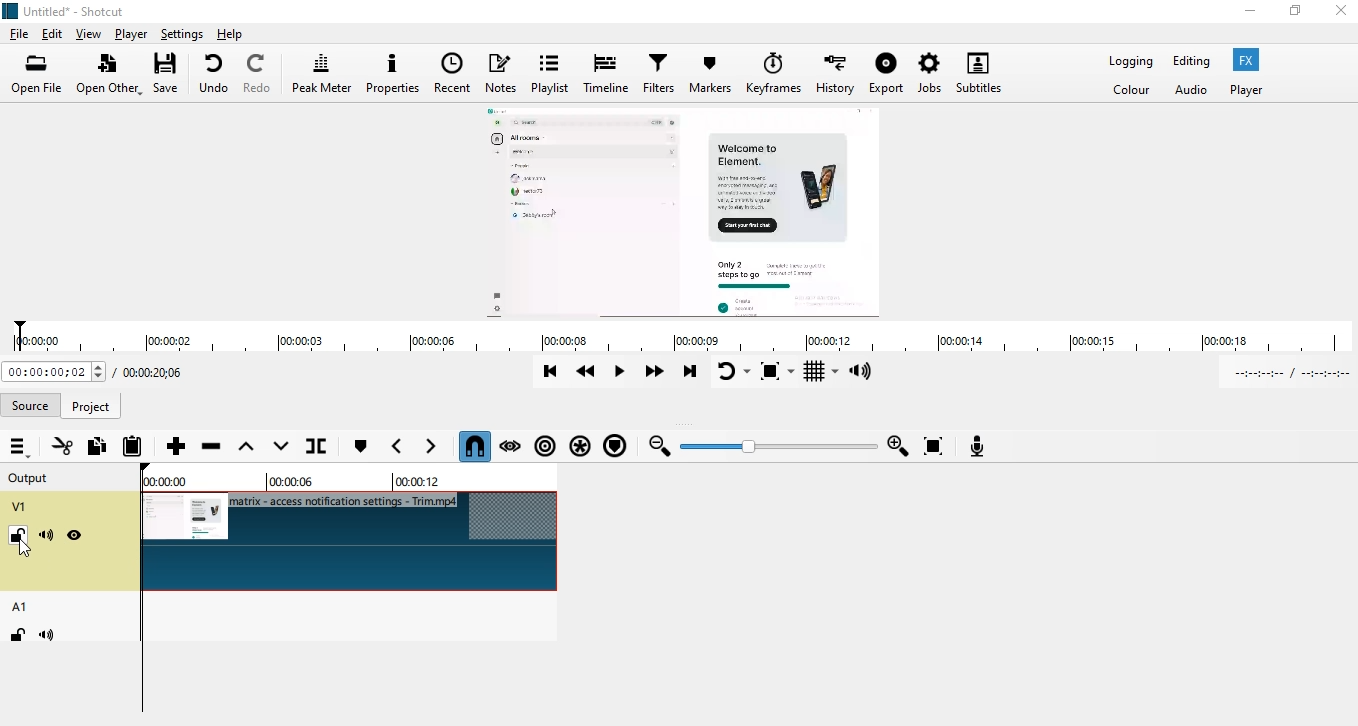 This screenshot has width=1358, height=726. Describe the element at coordinates (1295, 10) in the screenshot. I see `restore` at that location.